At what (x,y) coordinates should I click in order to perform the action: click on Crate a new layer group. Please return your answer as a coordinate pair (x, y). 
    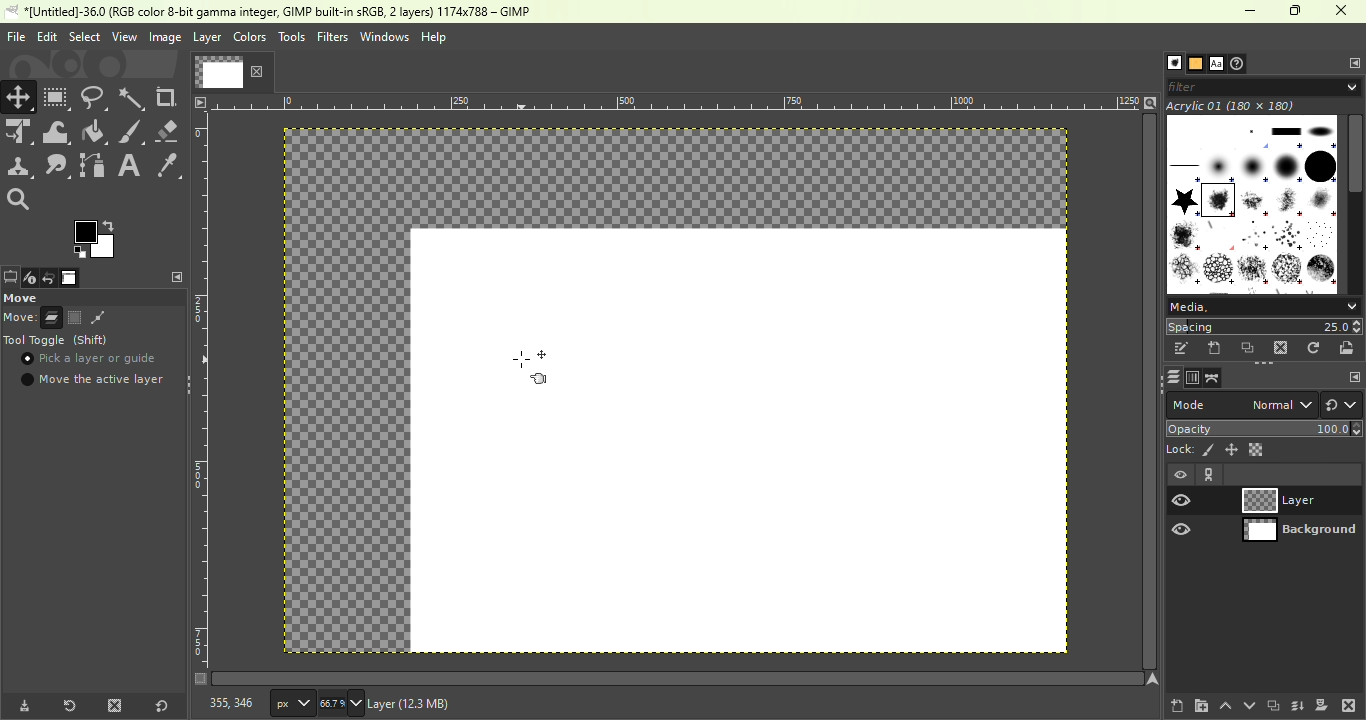
    Looking at the image, I should click on (1200, 705).